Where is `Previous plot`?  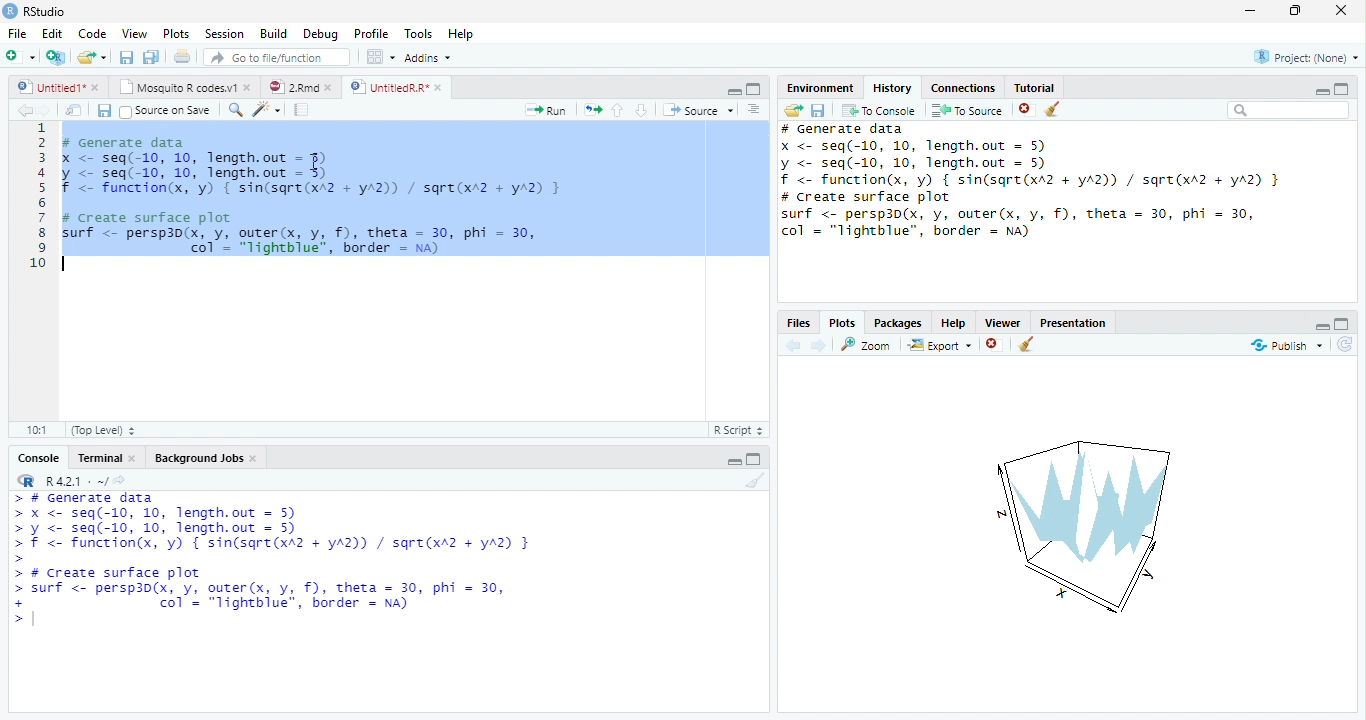
Previous plot is located at coordinates (793, 345).